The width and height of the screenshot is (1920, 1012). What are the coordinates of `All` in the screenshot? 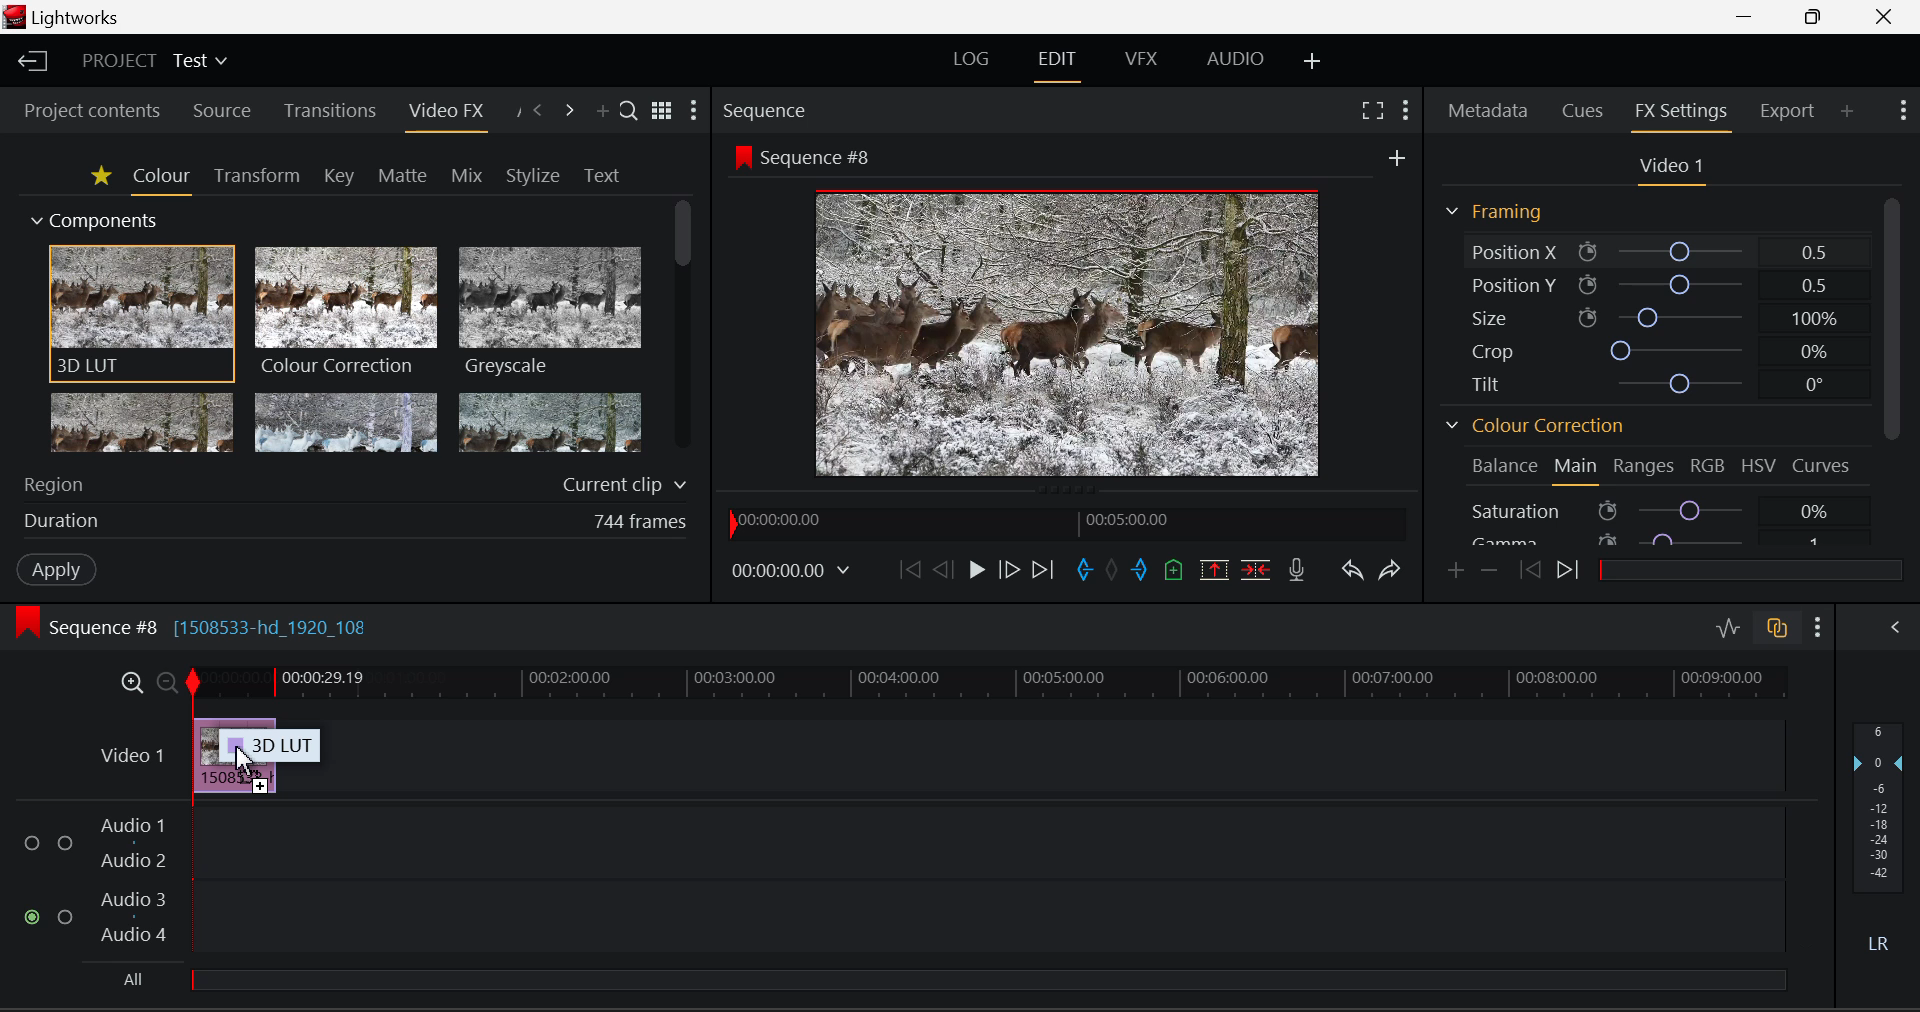 It's located at (953, 978).